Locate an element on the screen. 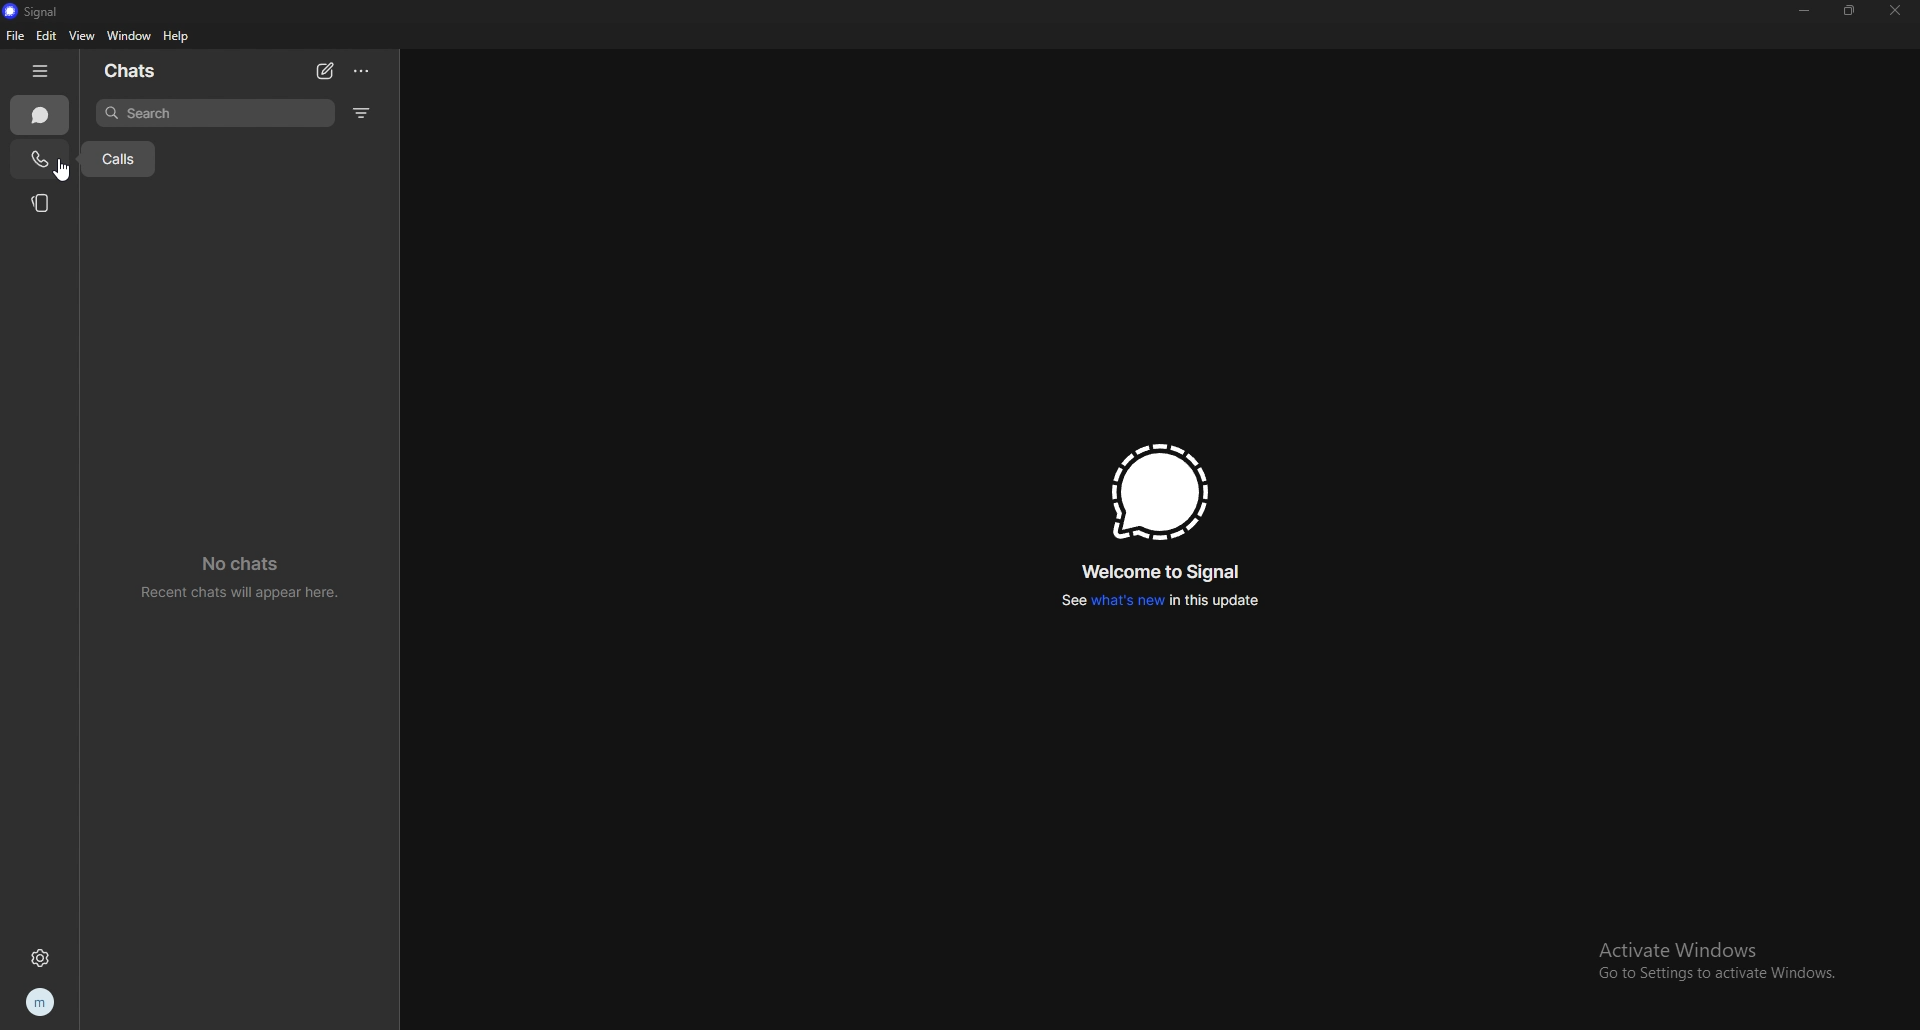 The image size is (1920, 1030). close is located at coordinates (1895, 11).